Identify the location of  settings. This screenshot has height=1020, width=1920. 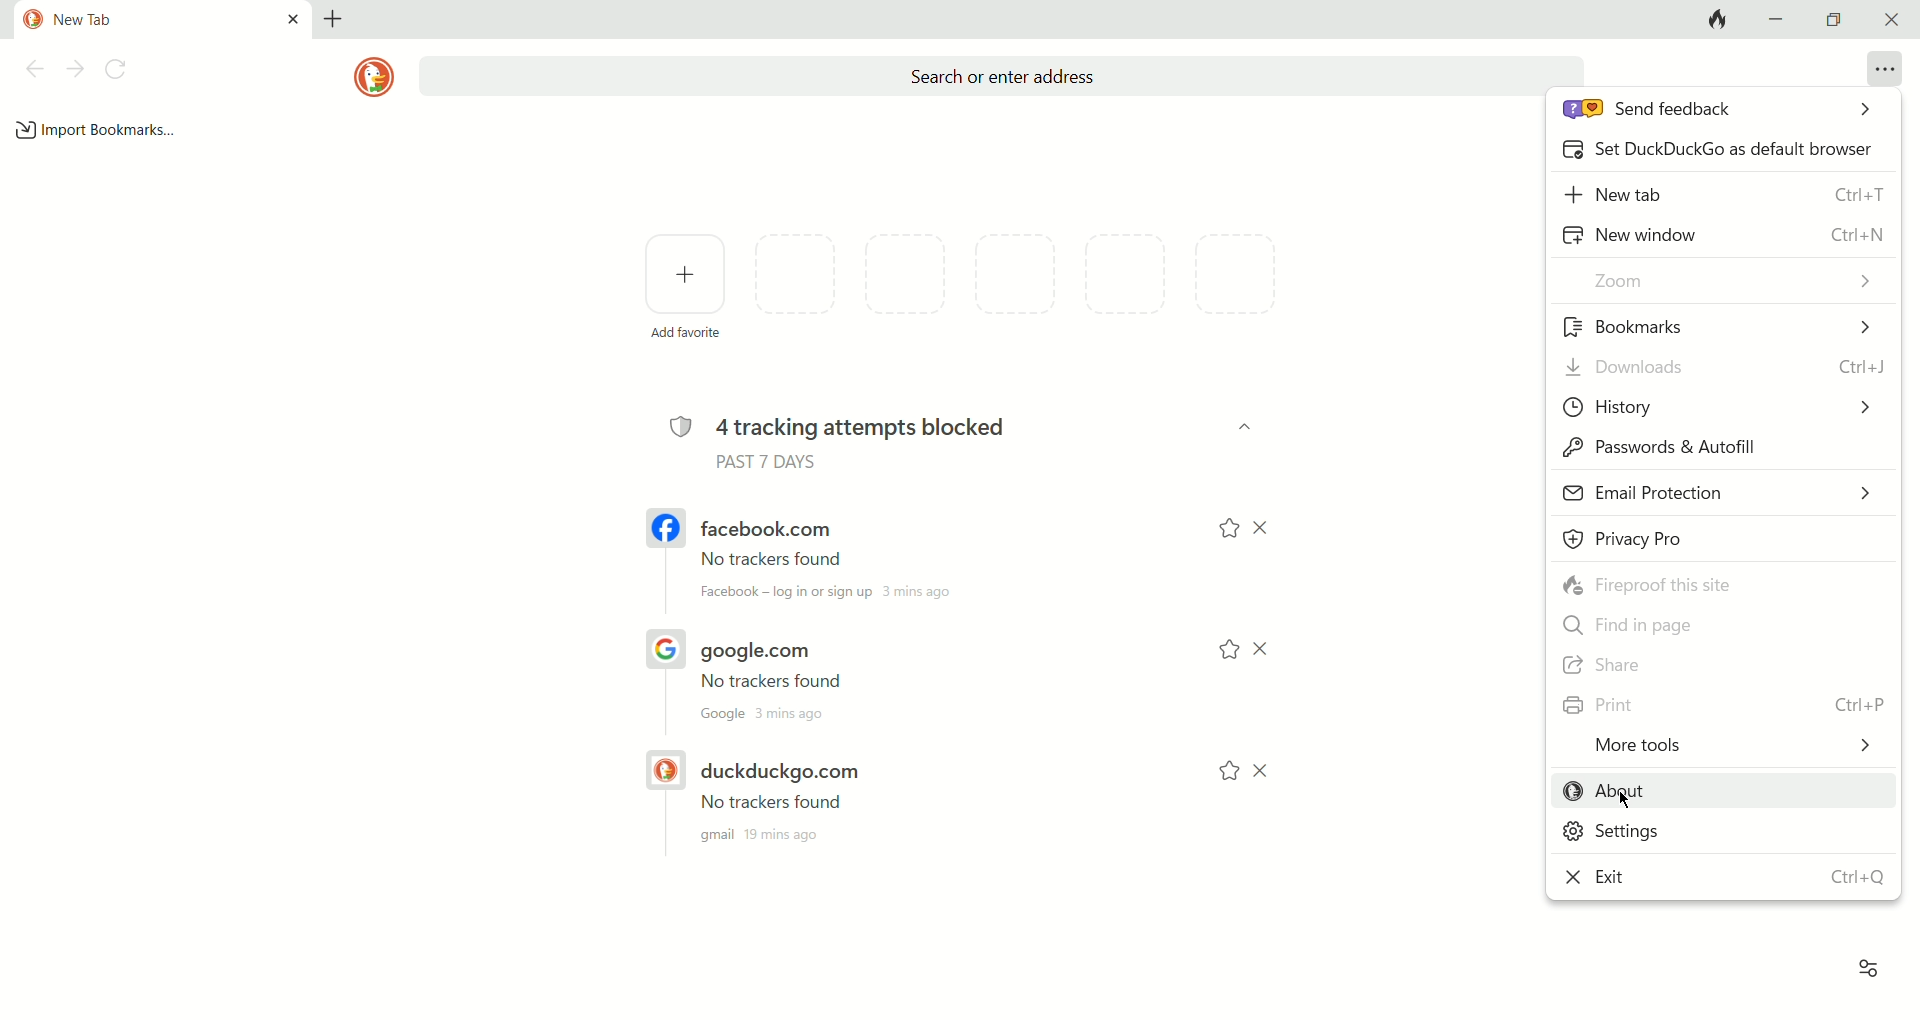
(1714, 834).